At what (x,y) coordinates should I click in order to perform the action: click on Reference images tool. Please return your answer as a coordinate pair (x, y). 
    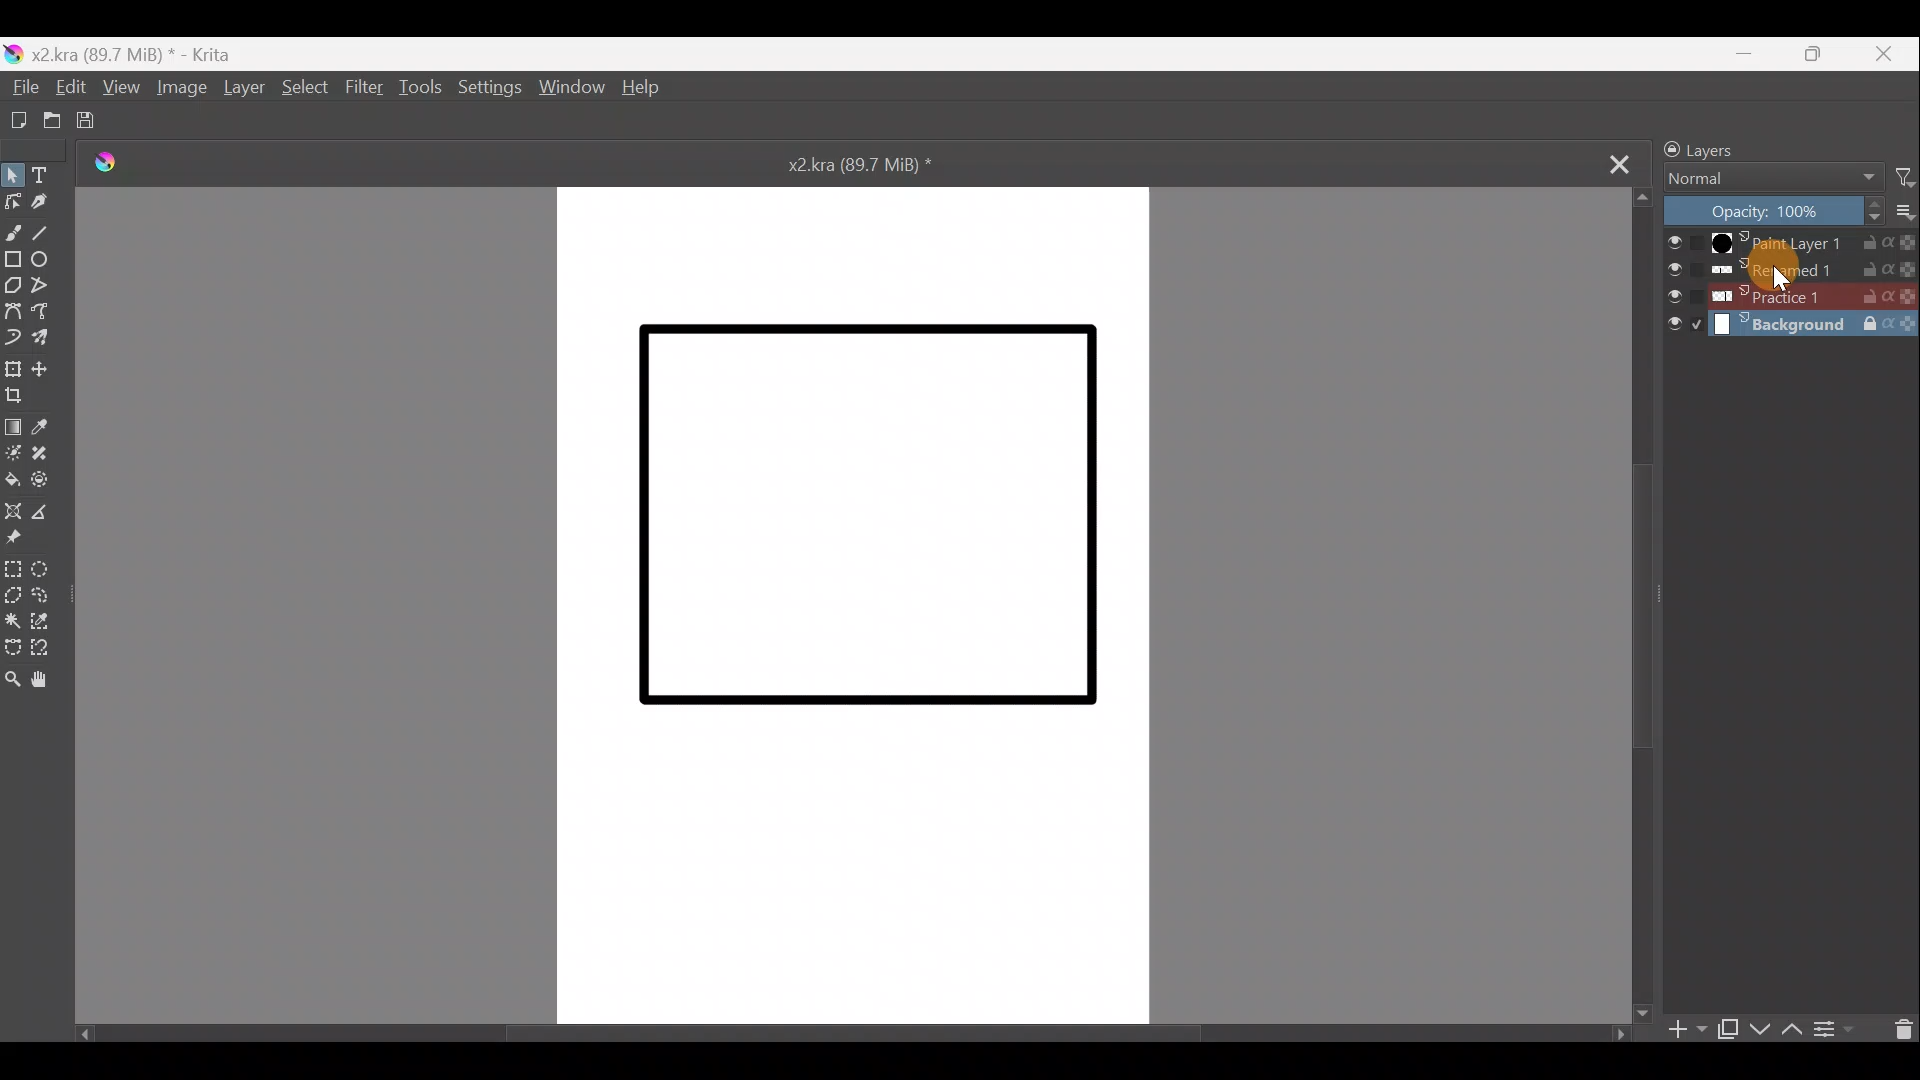
    Looking at the image, I should click on (18, 540).